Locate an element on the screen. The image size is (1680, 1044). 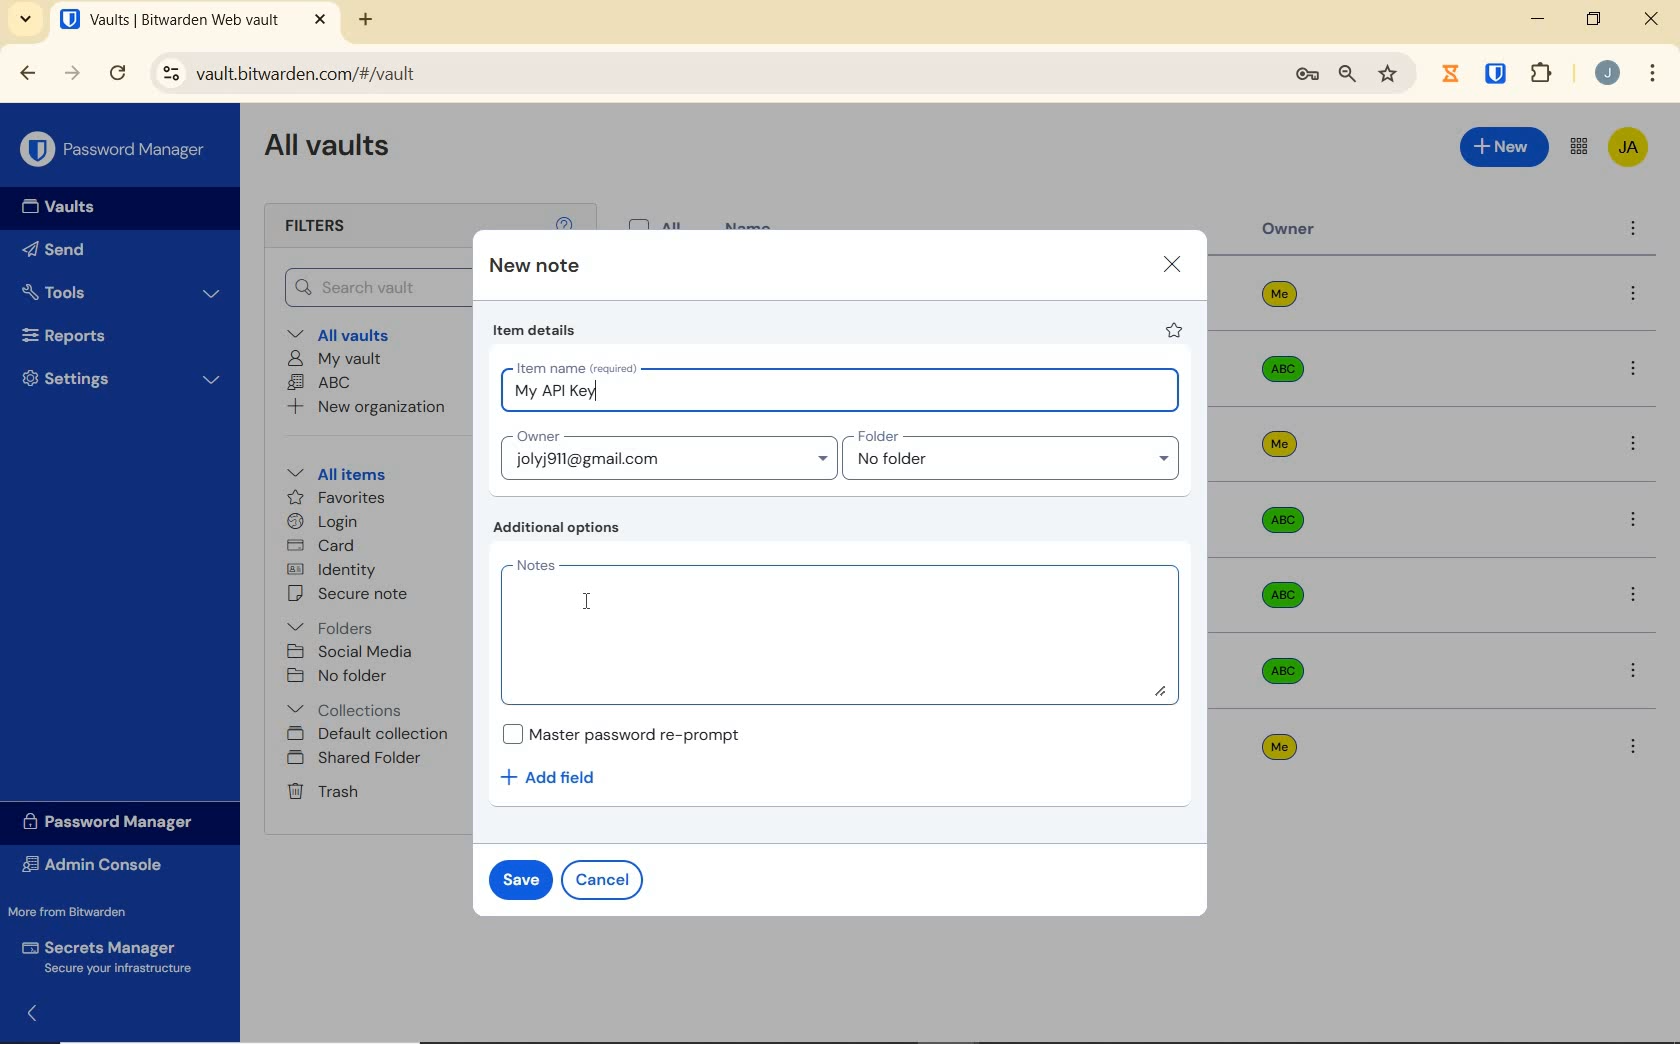
folders is located at coordinates (333, 628).